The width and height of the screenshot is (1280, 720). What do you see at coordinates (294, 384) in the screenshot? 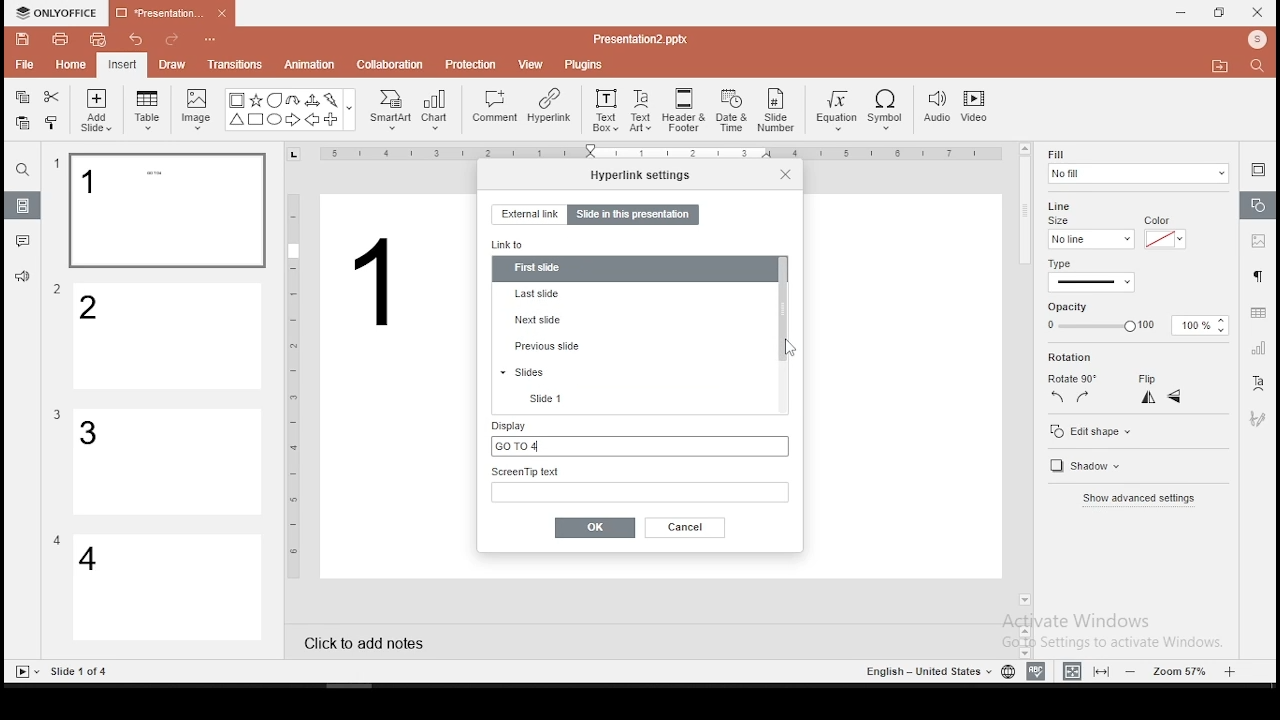
I see `` at bounding box center [294, 384].